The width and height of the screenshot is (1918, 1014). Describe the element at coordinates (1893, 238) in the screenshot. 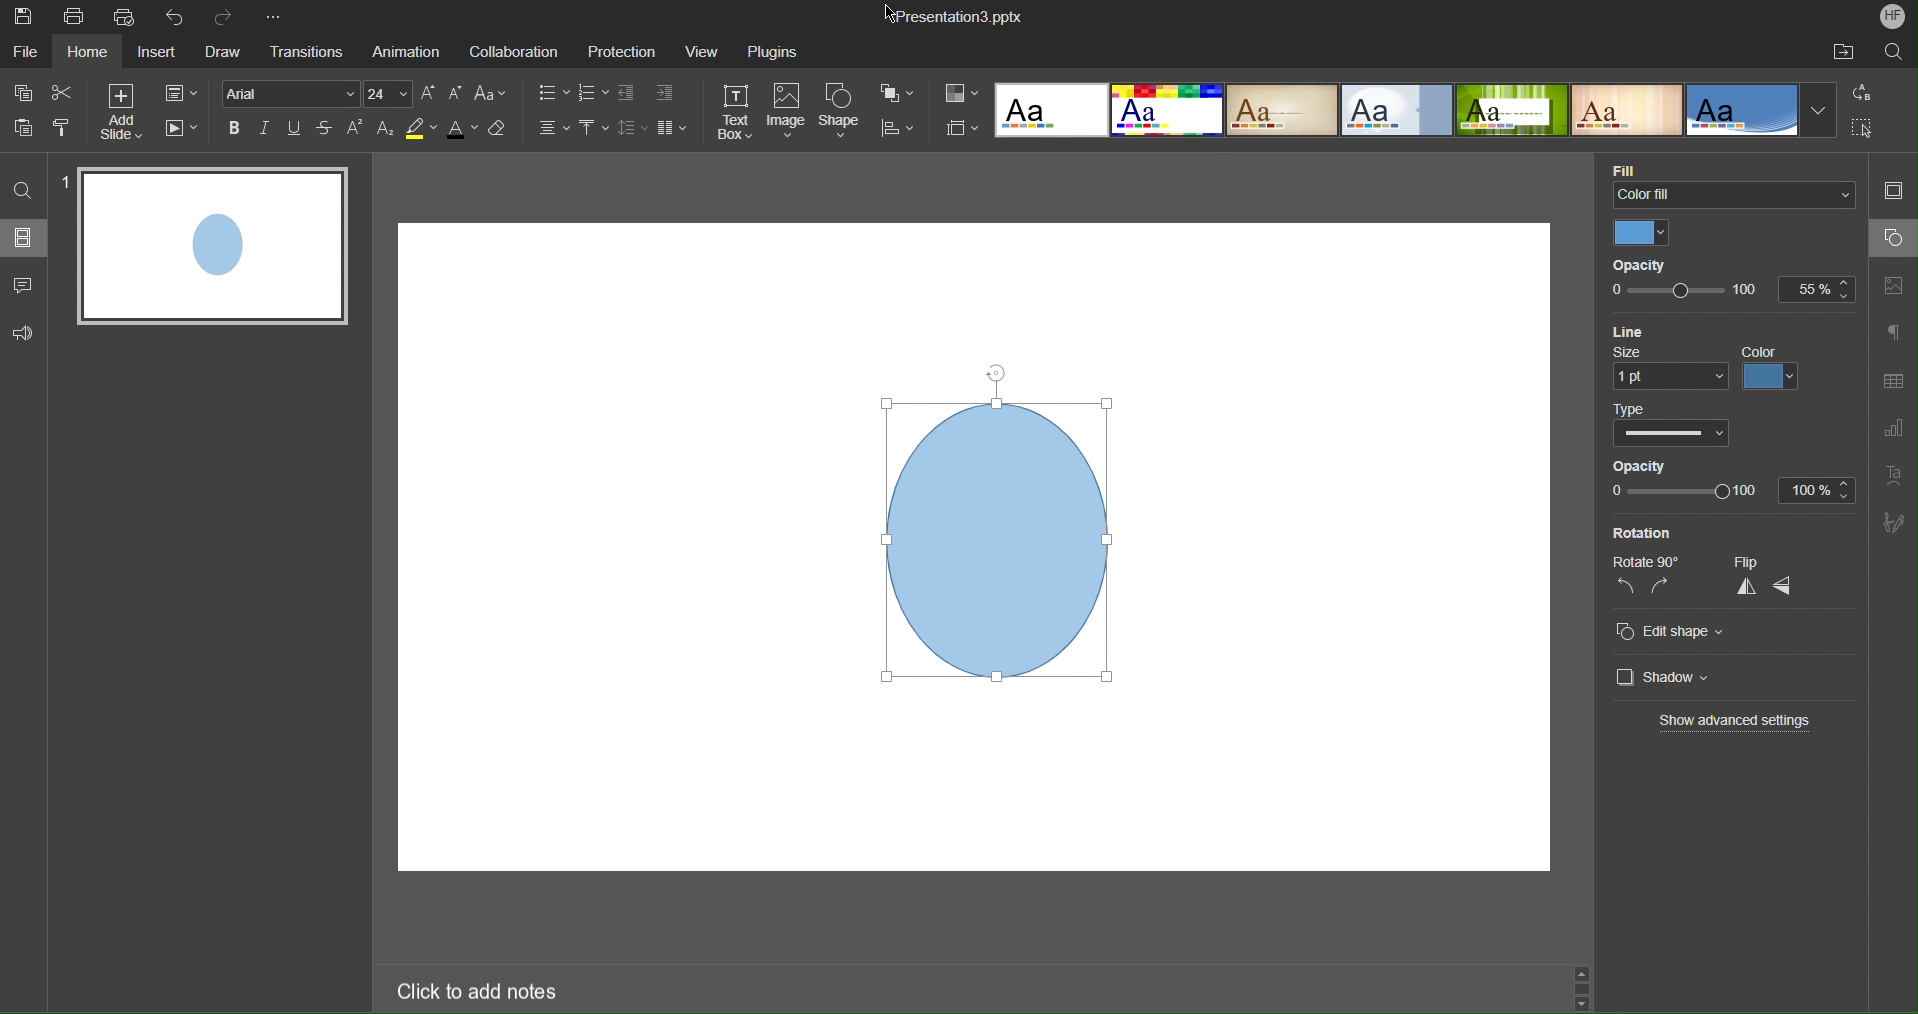

I see `Shape Settings` at that location.